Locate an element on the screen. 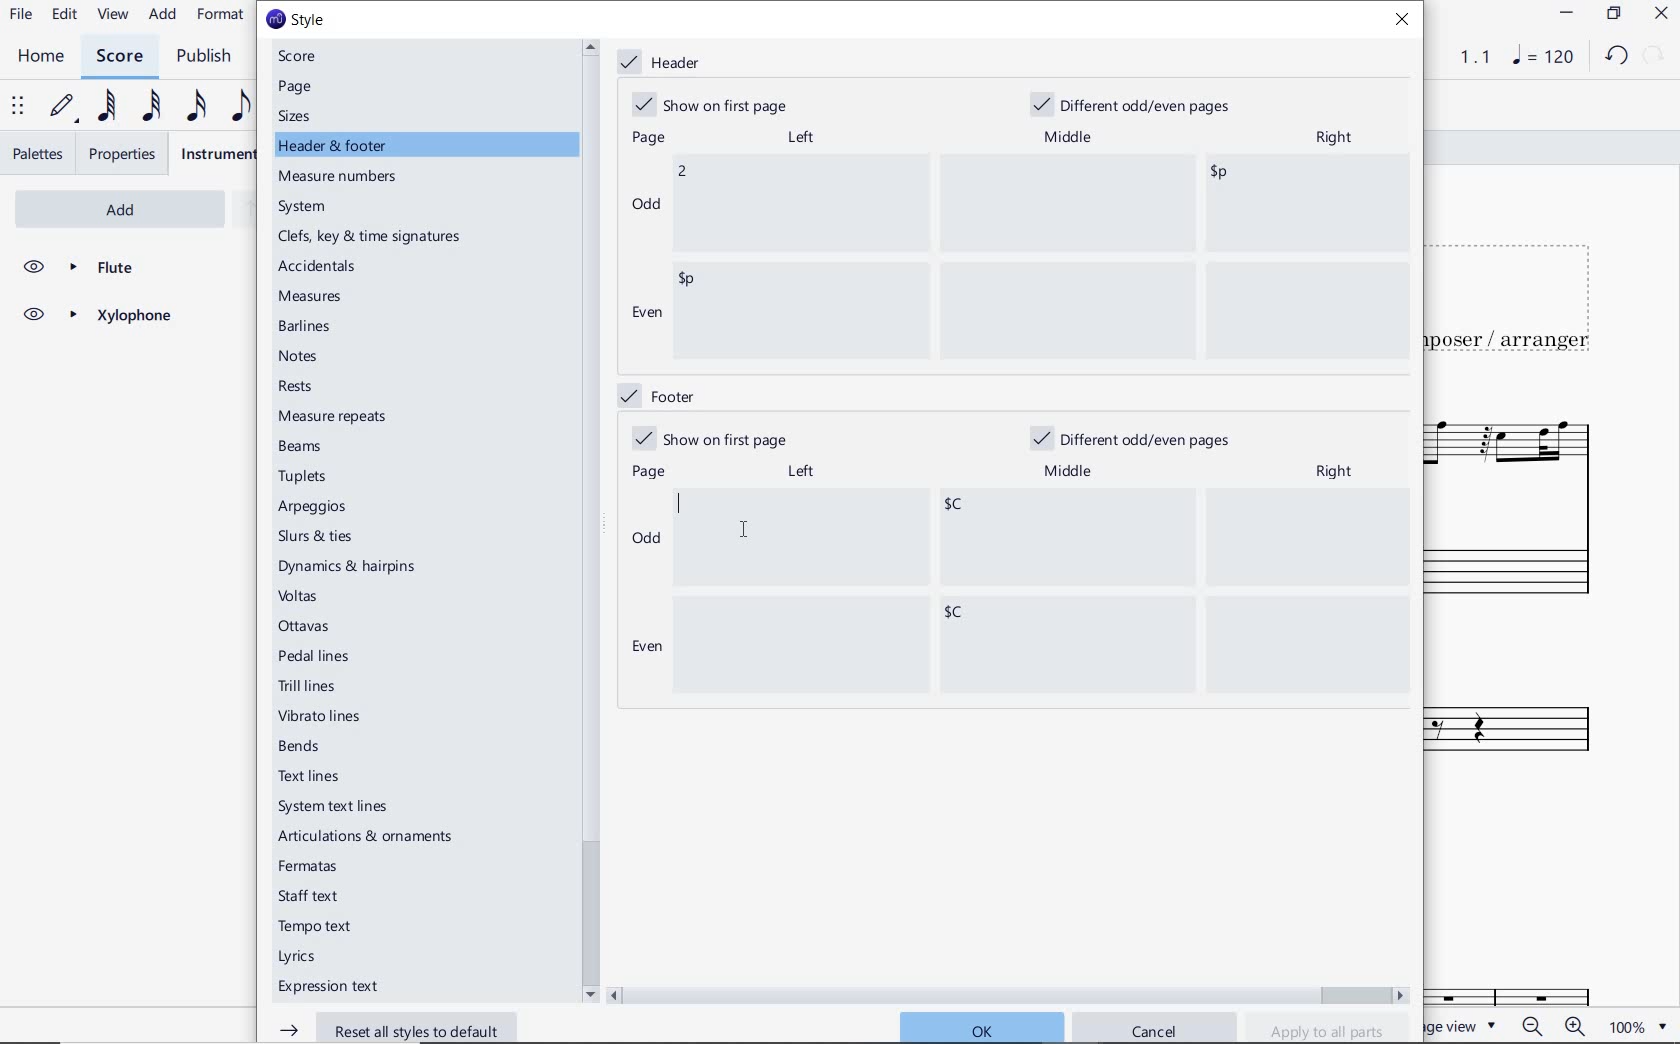 This screenshot has width=1680, height=1044. vibrato lines is located at coordinates (325, 717).